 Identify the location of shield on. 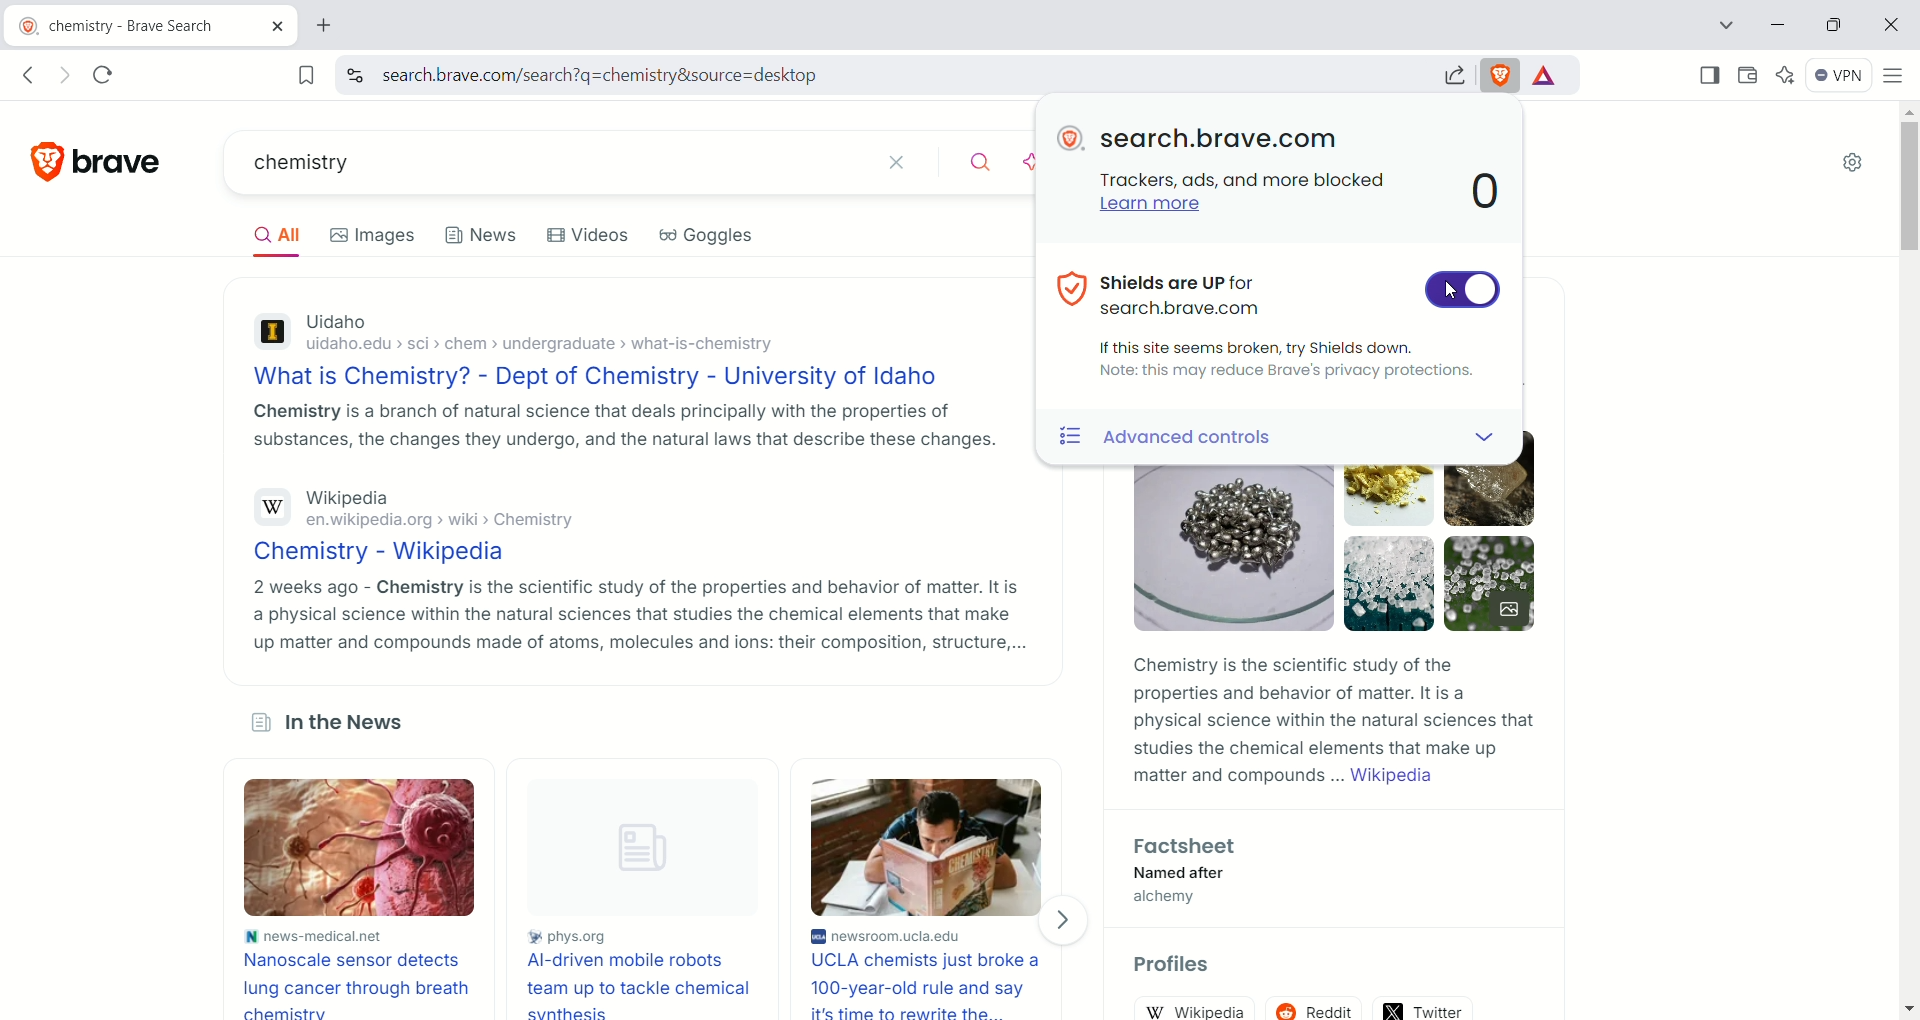
(1463, 294).